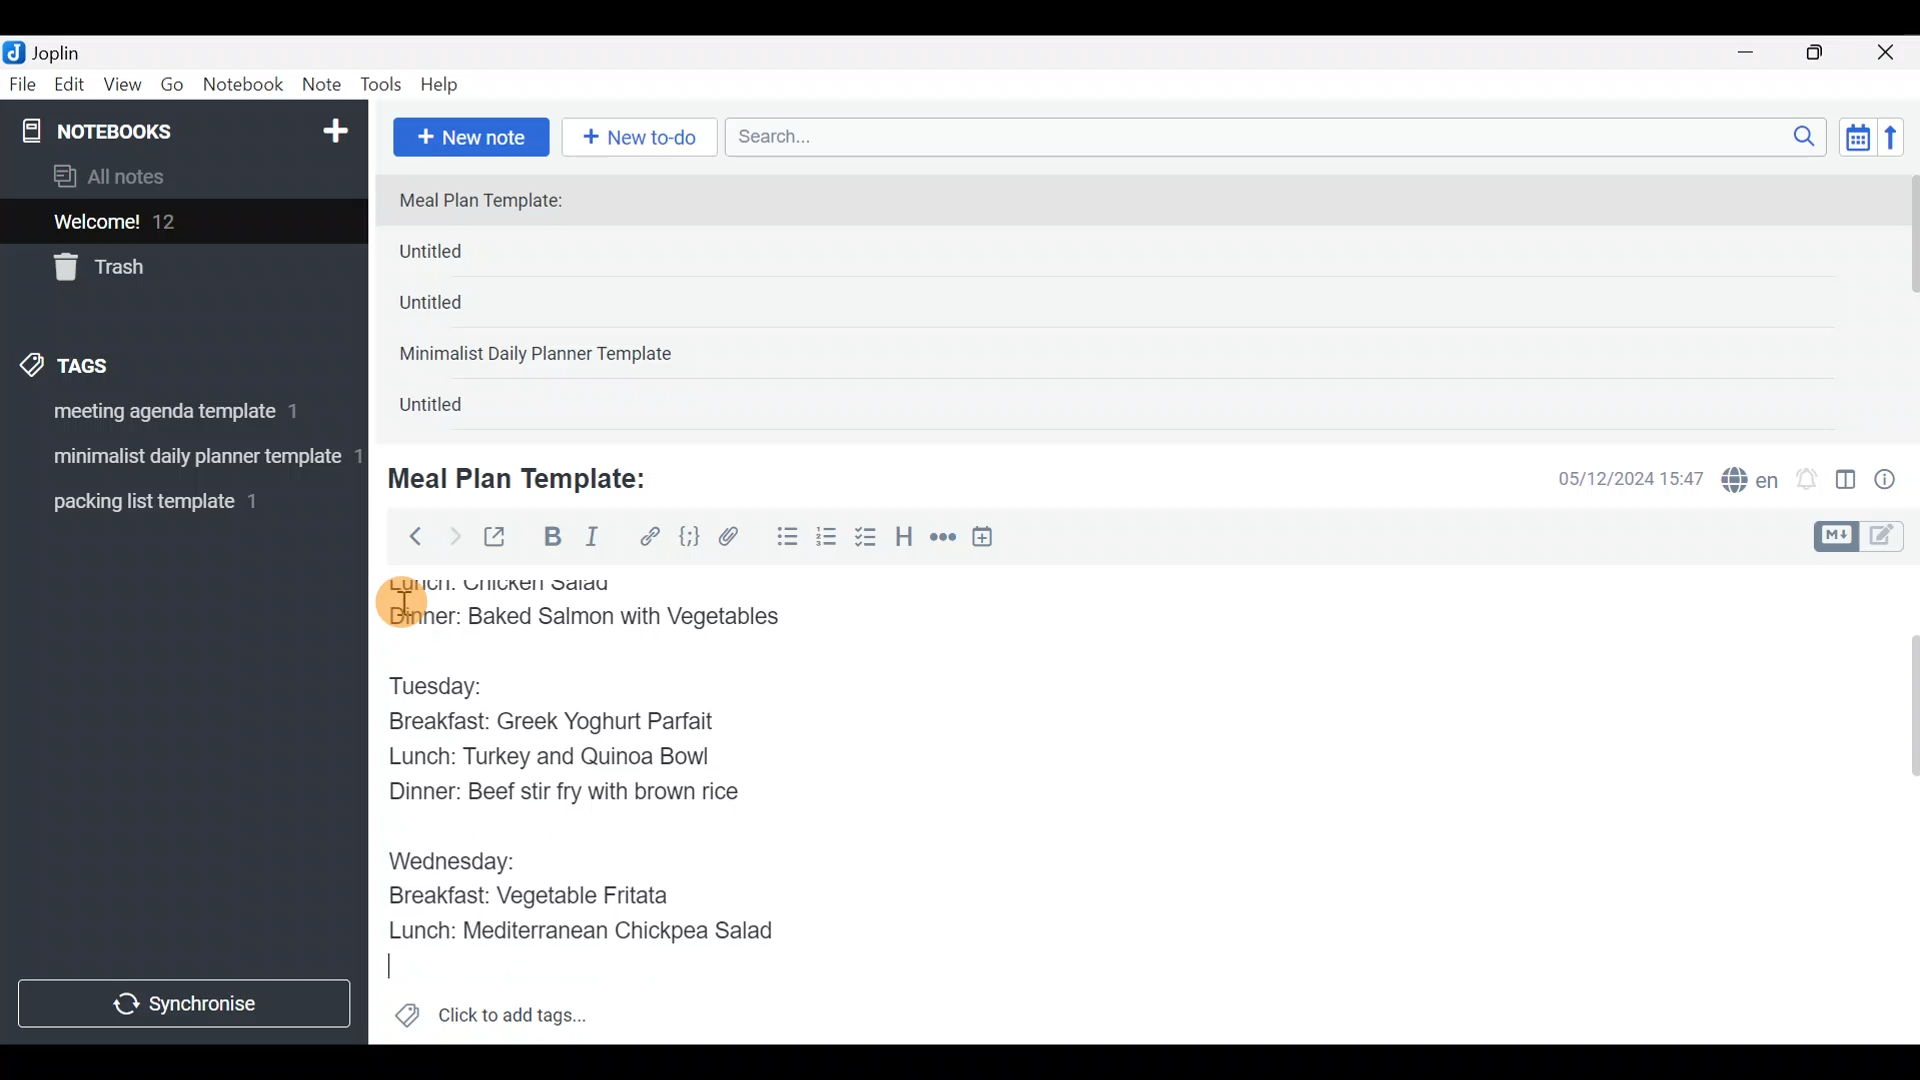 This screenshot has width=1920, height=1080. Describe the element at coordinates (530, 476) in the screenshot. I see `Meal Plan Template:` at that location.